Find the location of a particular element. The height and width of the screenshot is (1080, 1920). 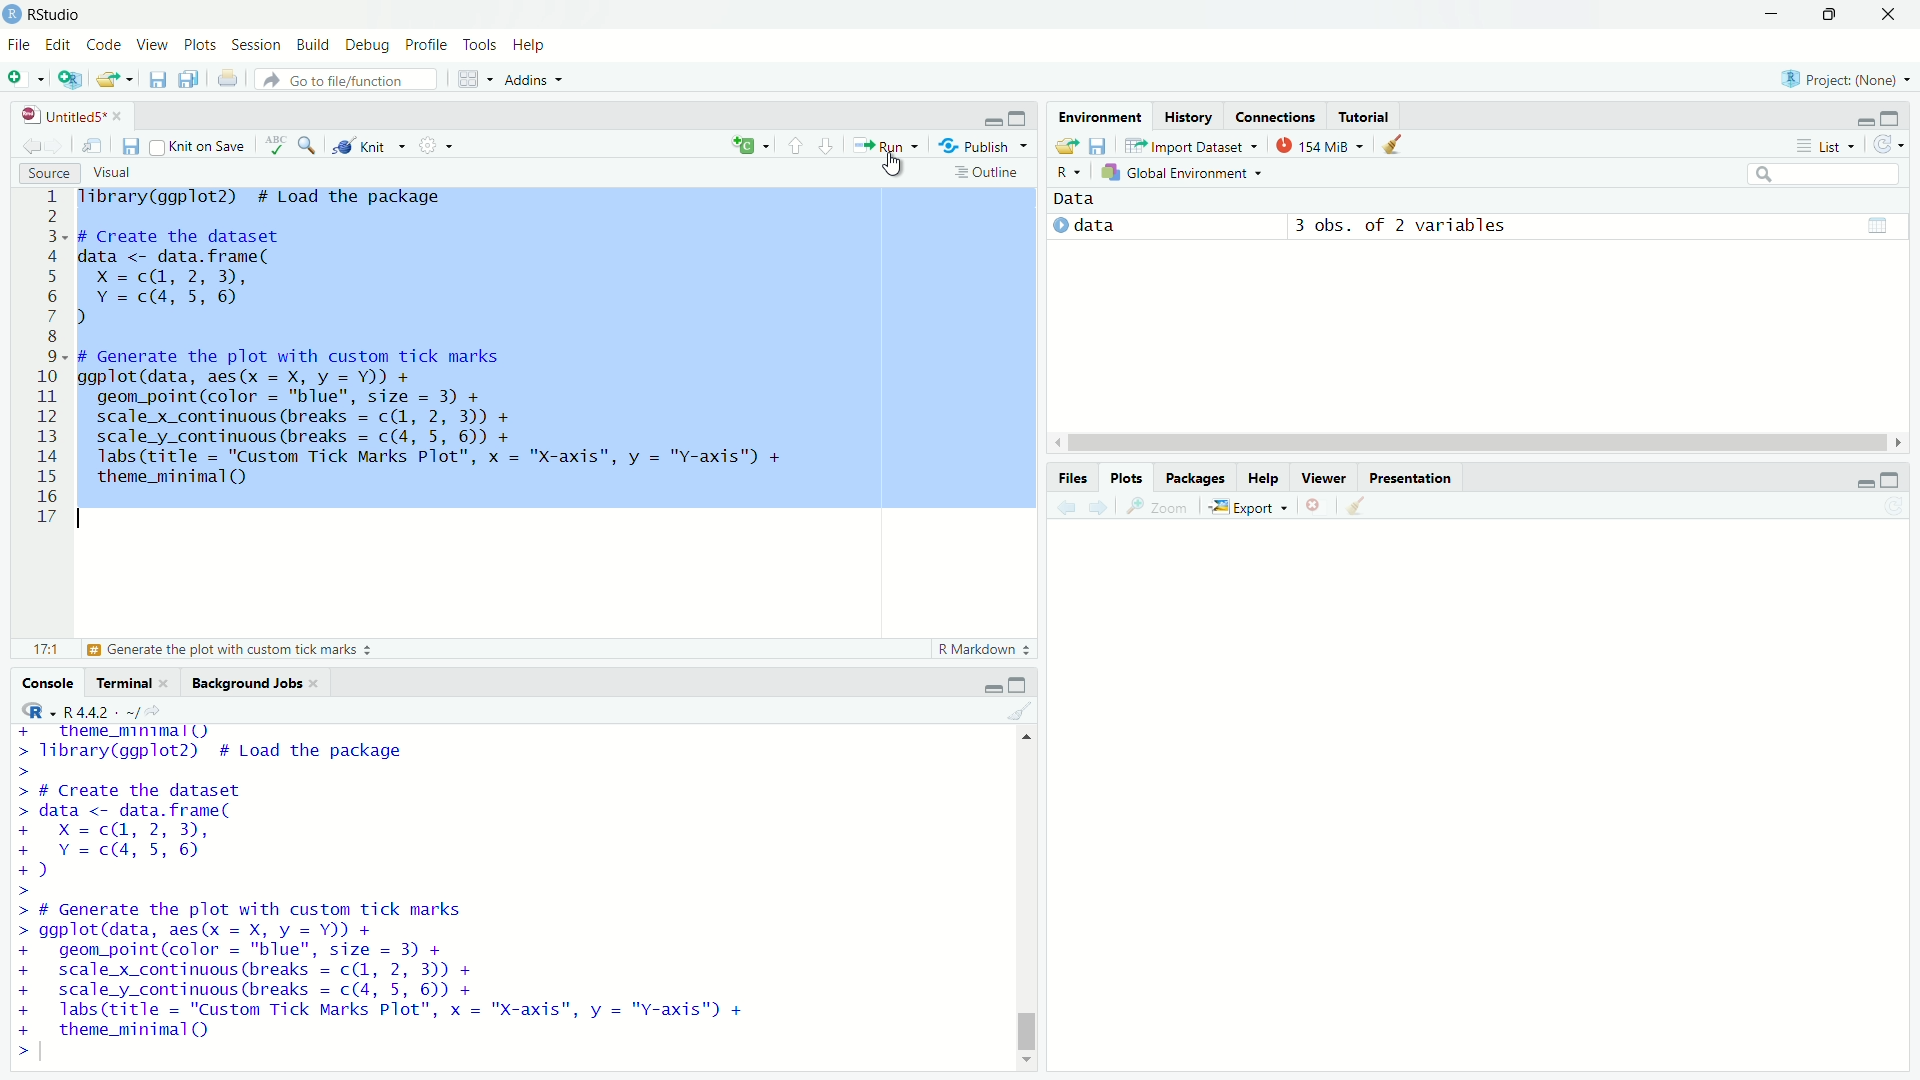

R 4.4.2 . ~/ is located at coordinates (104, 711).